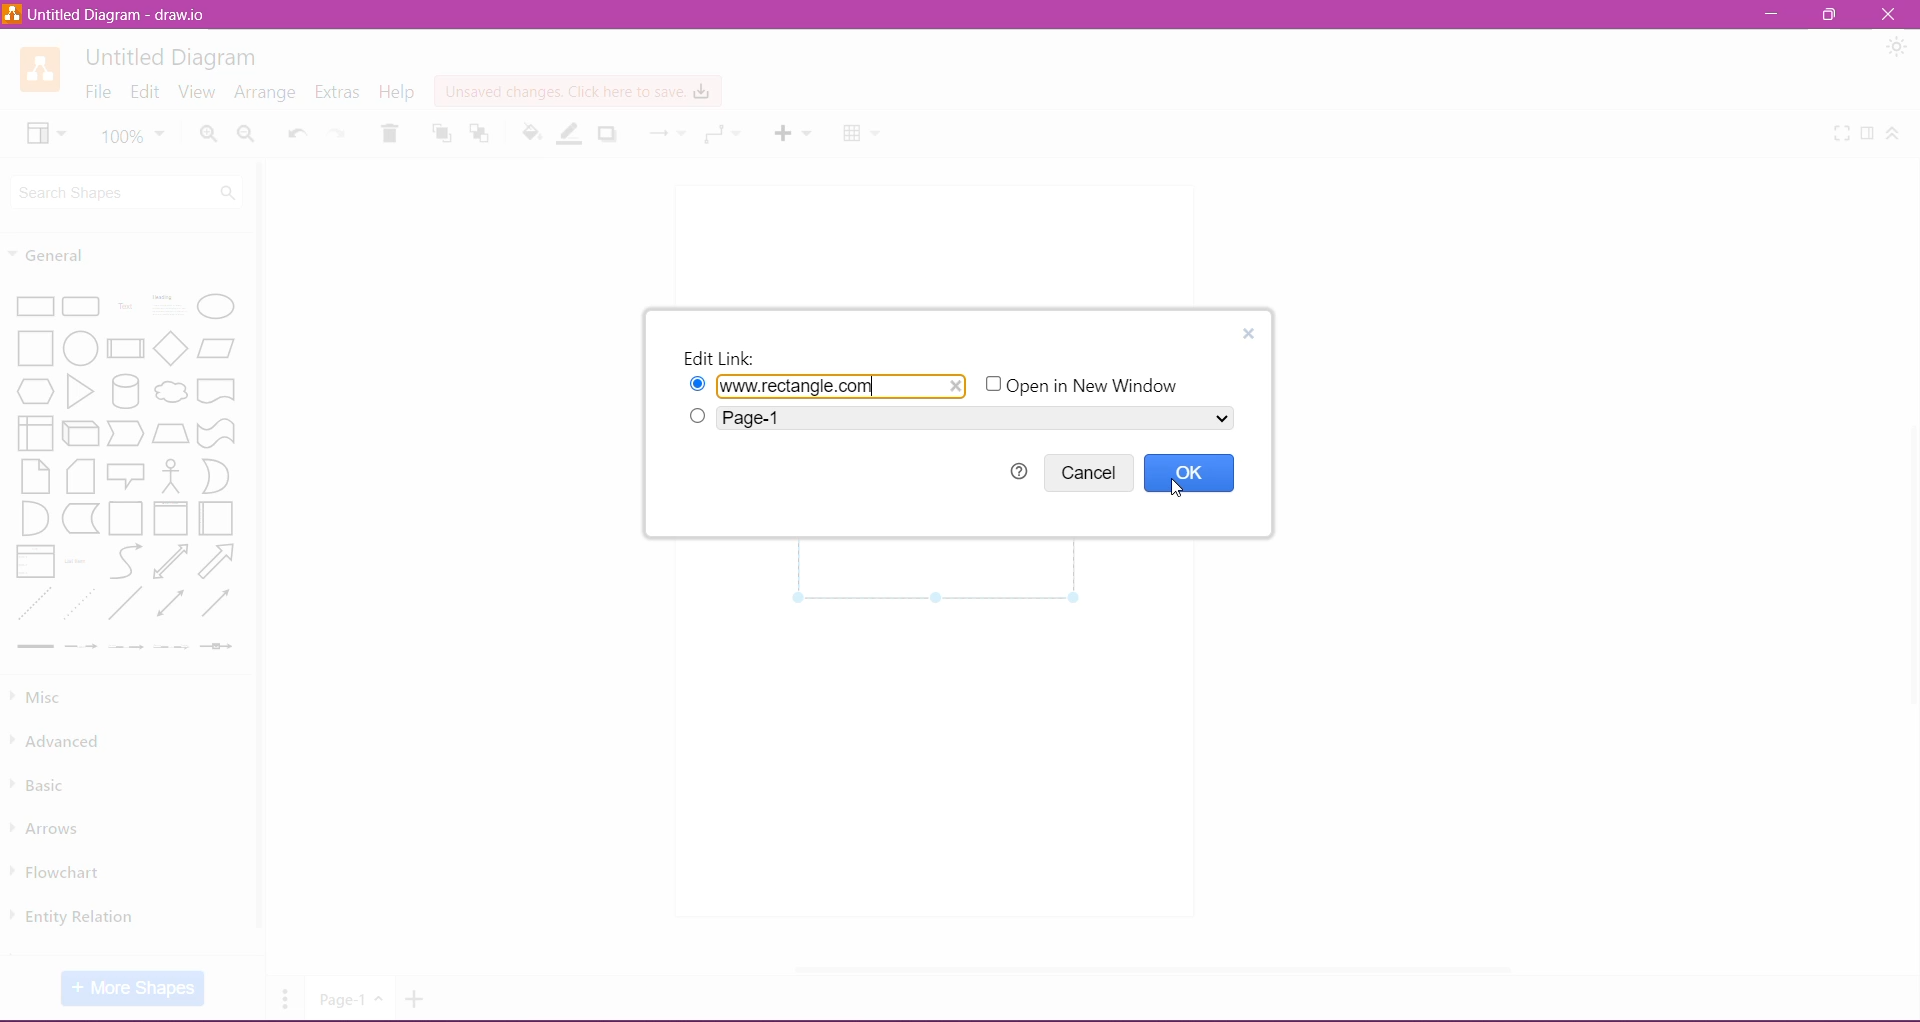  Describe the element at coordinates (398, 93) in the screenshot. I see `Help` at that location.